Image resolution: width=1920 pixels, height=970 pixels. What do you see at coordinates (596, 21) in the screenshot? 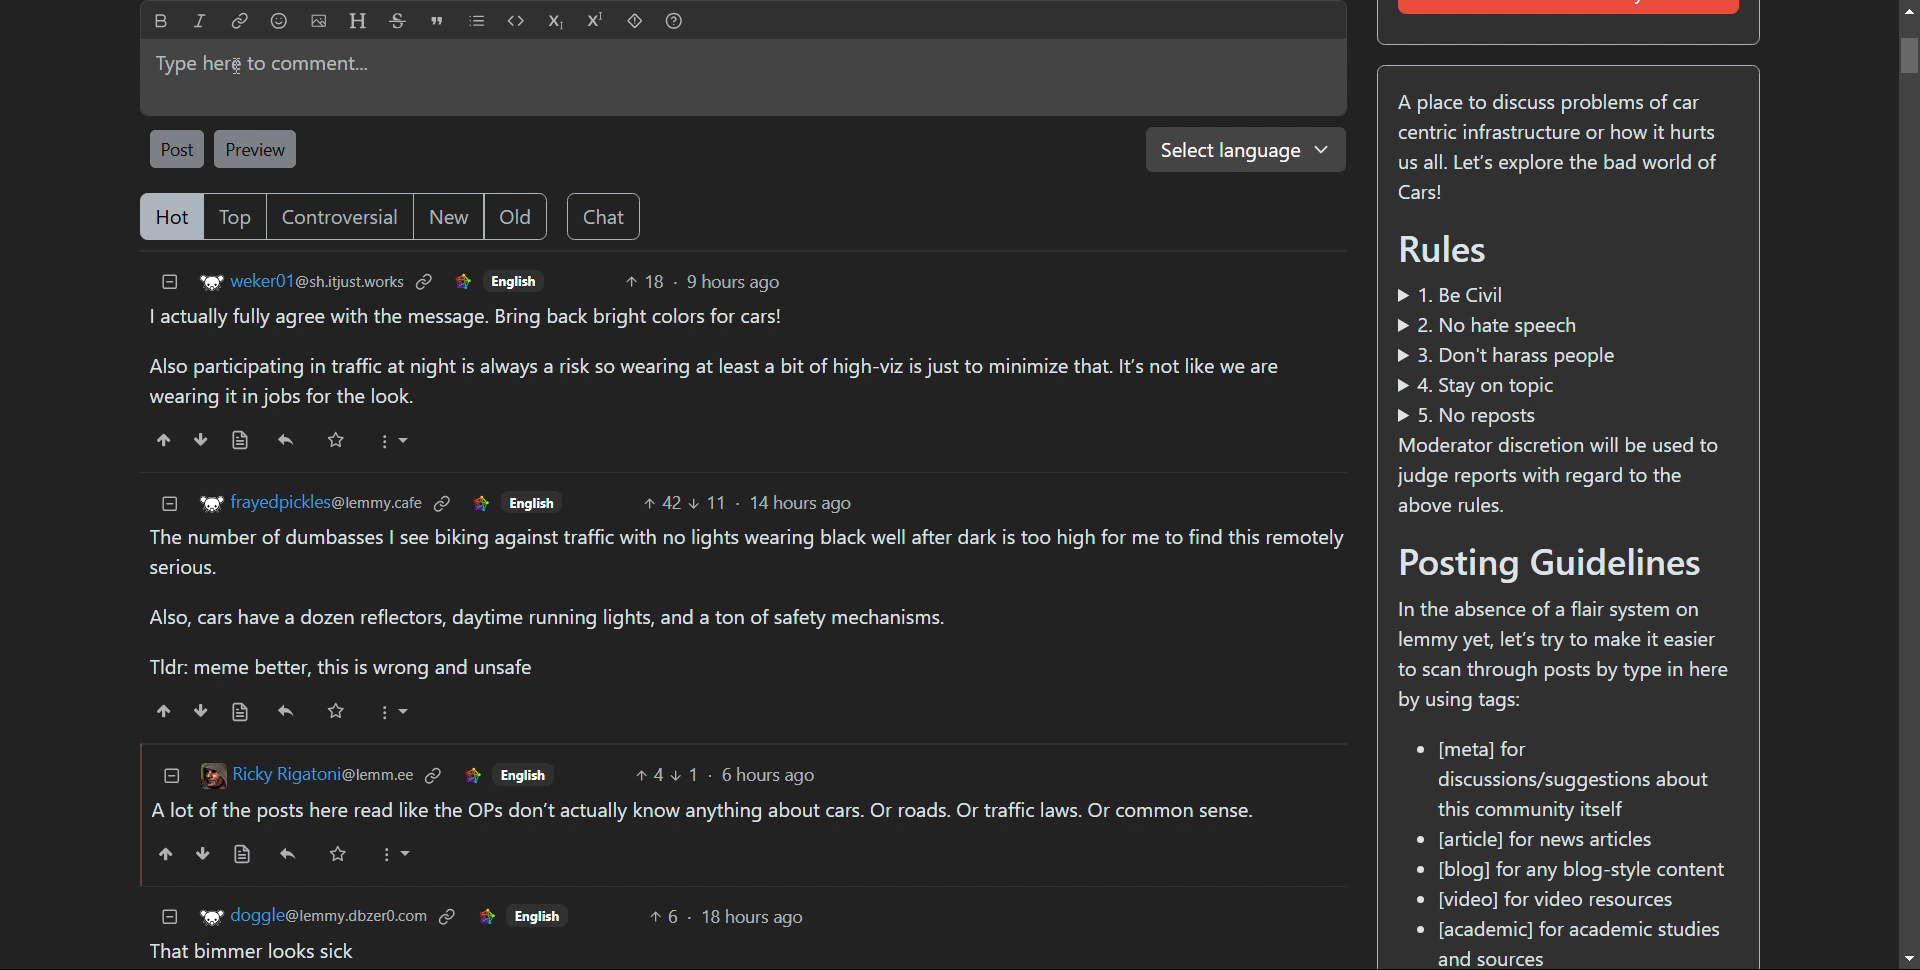
I see `superscript` at bounding box center [596, 21].